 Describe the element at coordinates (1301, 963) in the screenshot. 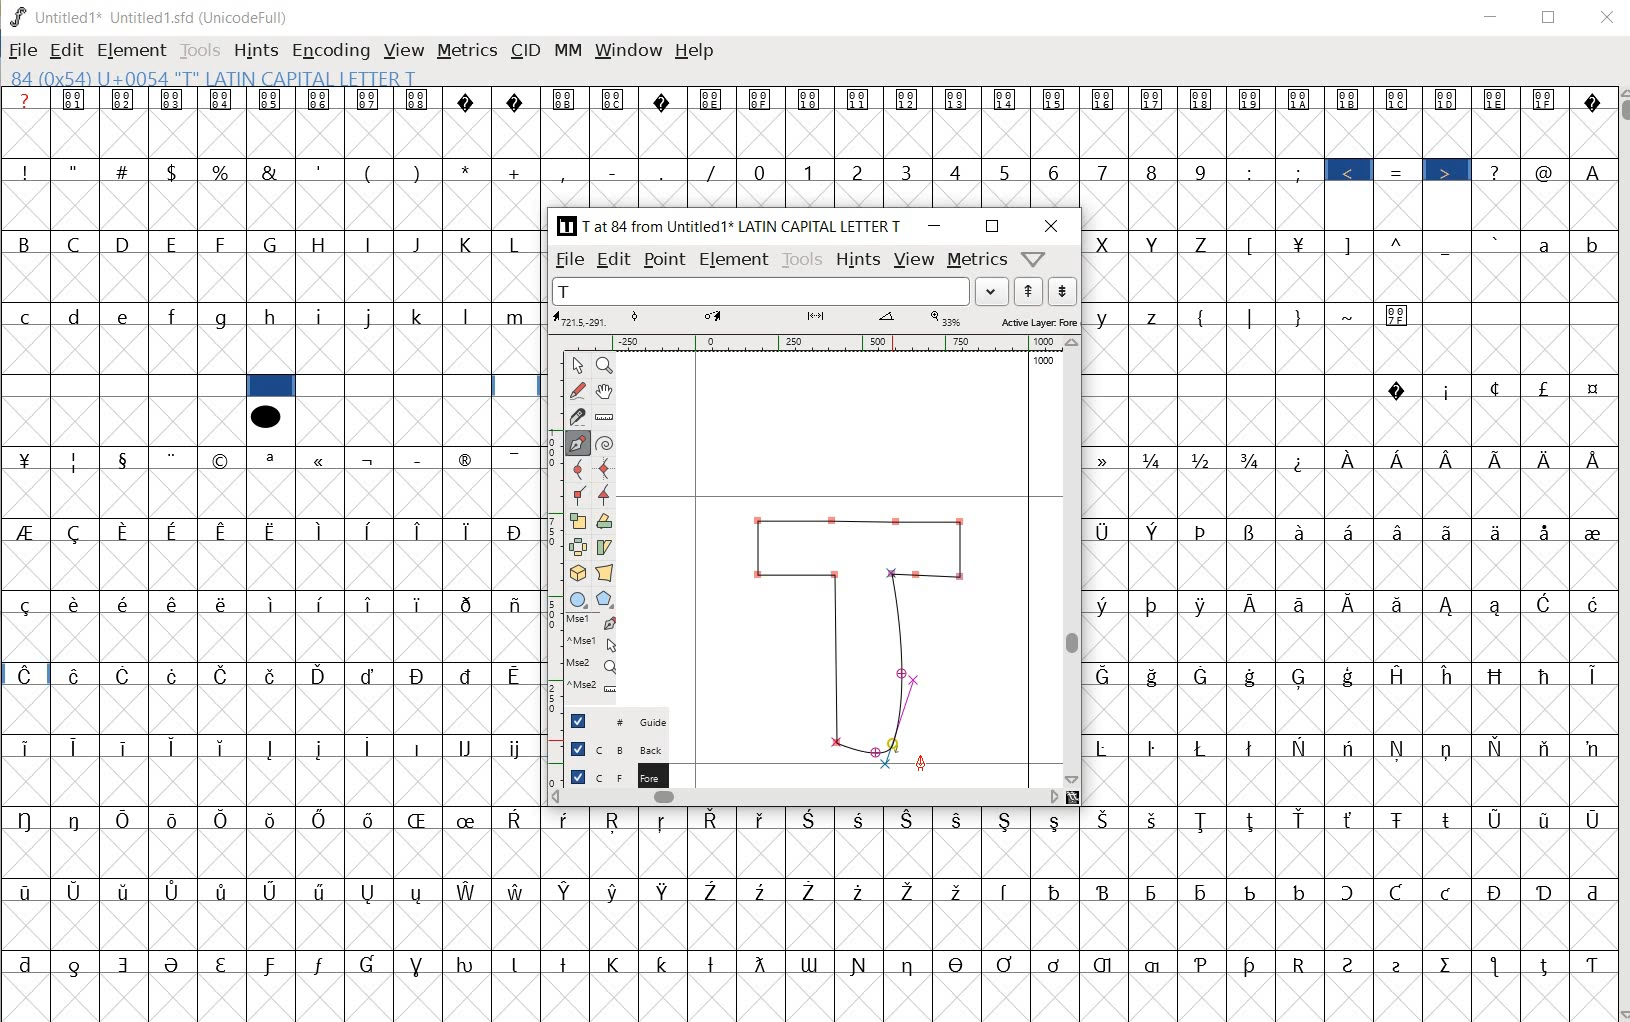

I see `Symbol` at that location.